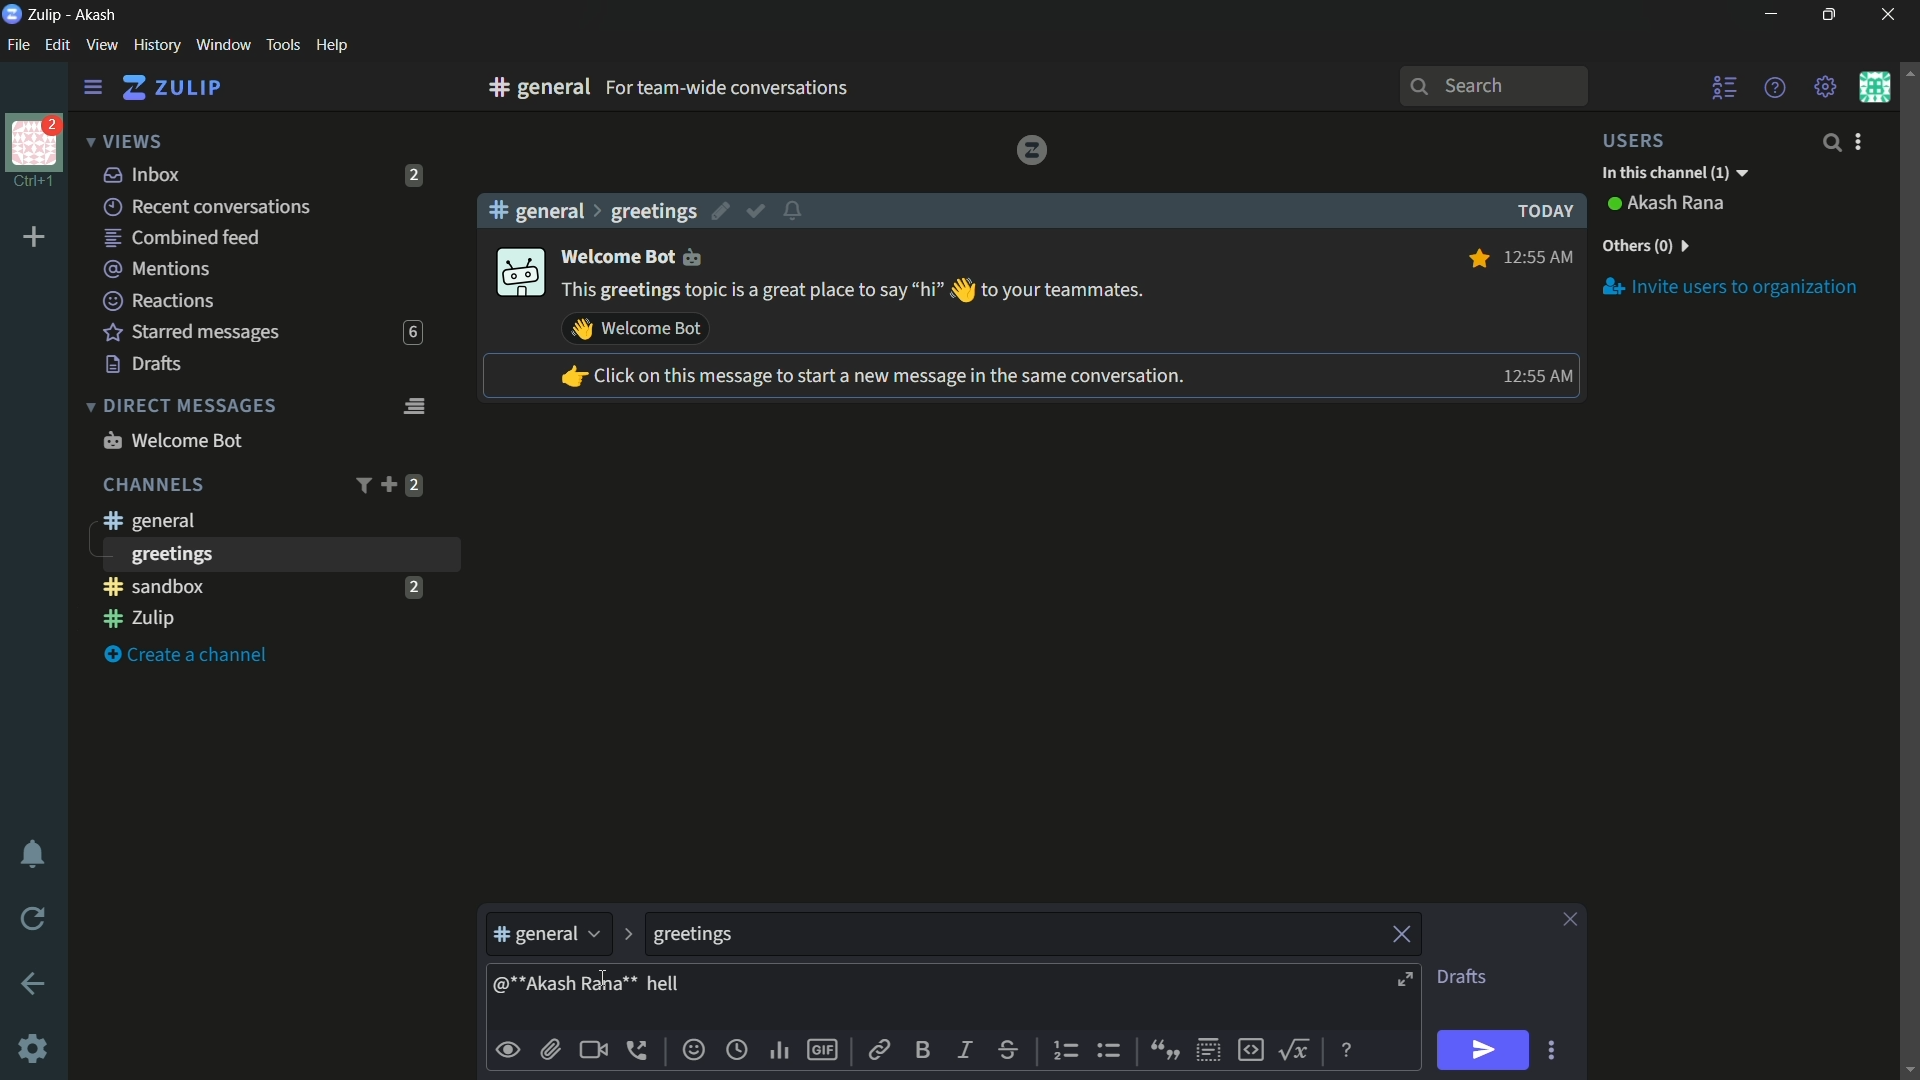 The image size is (1920, 1080). What do you see at coordinates (1162, 1048) in the screenshot?
I see `quote` at bounding box center [1162, 1048].